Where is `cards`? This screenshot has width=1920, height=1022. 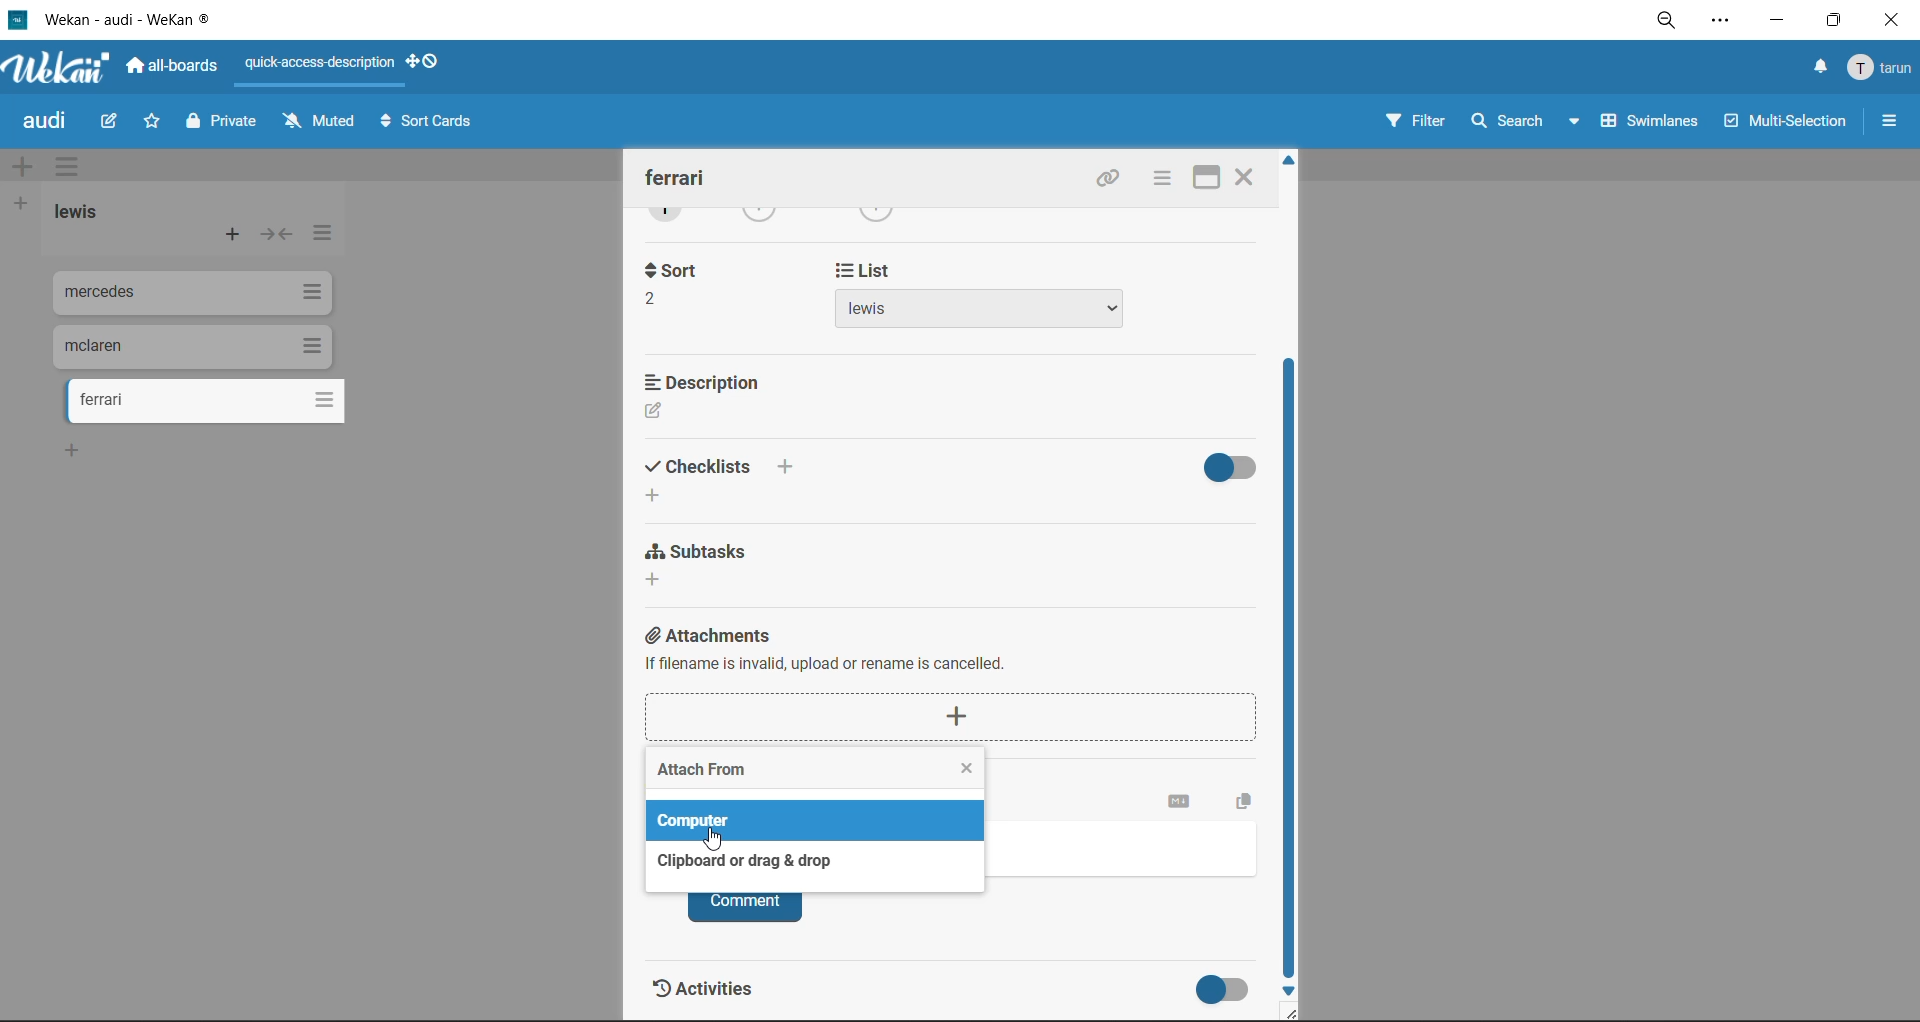
cards is located at coordinates (186, 345).